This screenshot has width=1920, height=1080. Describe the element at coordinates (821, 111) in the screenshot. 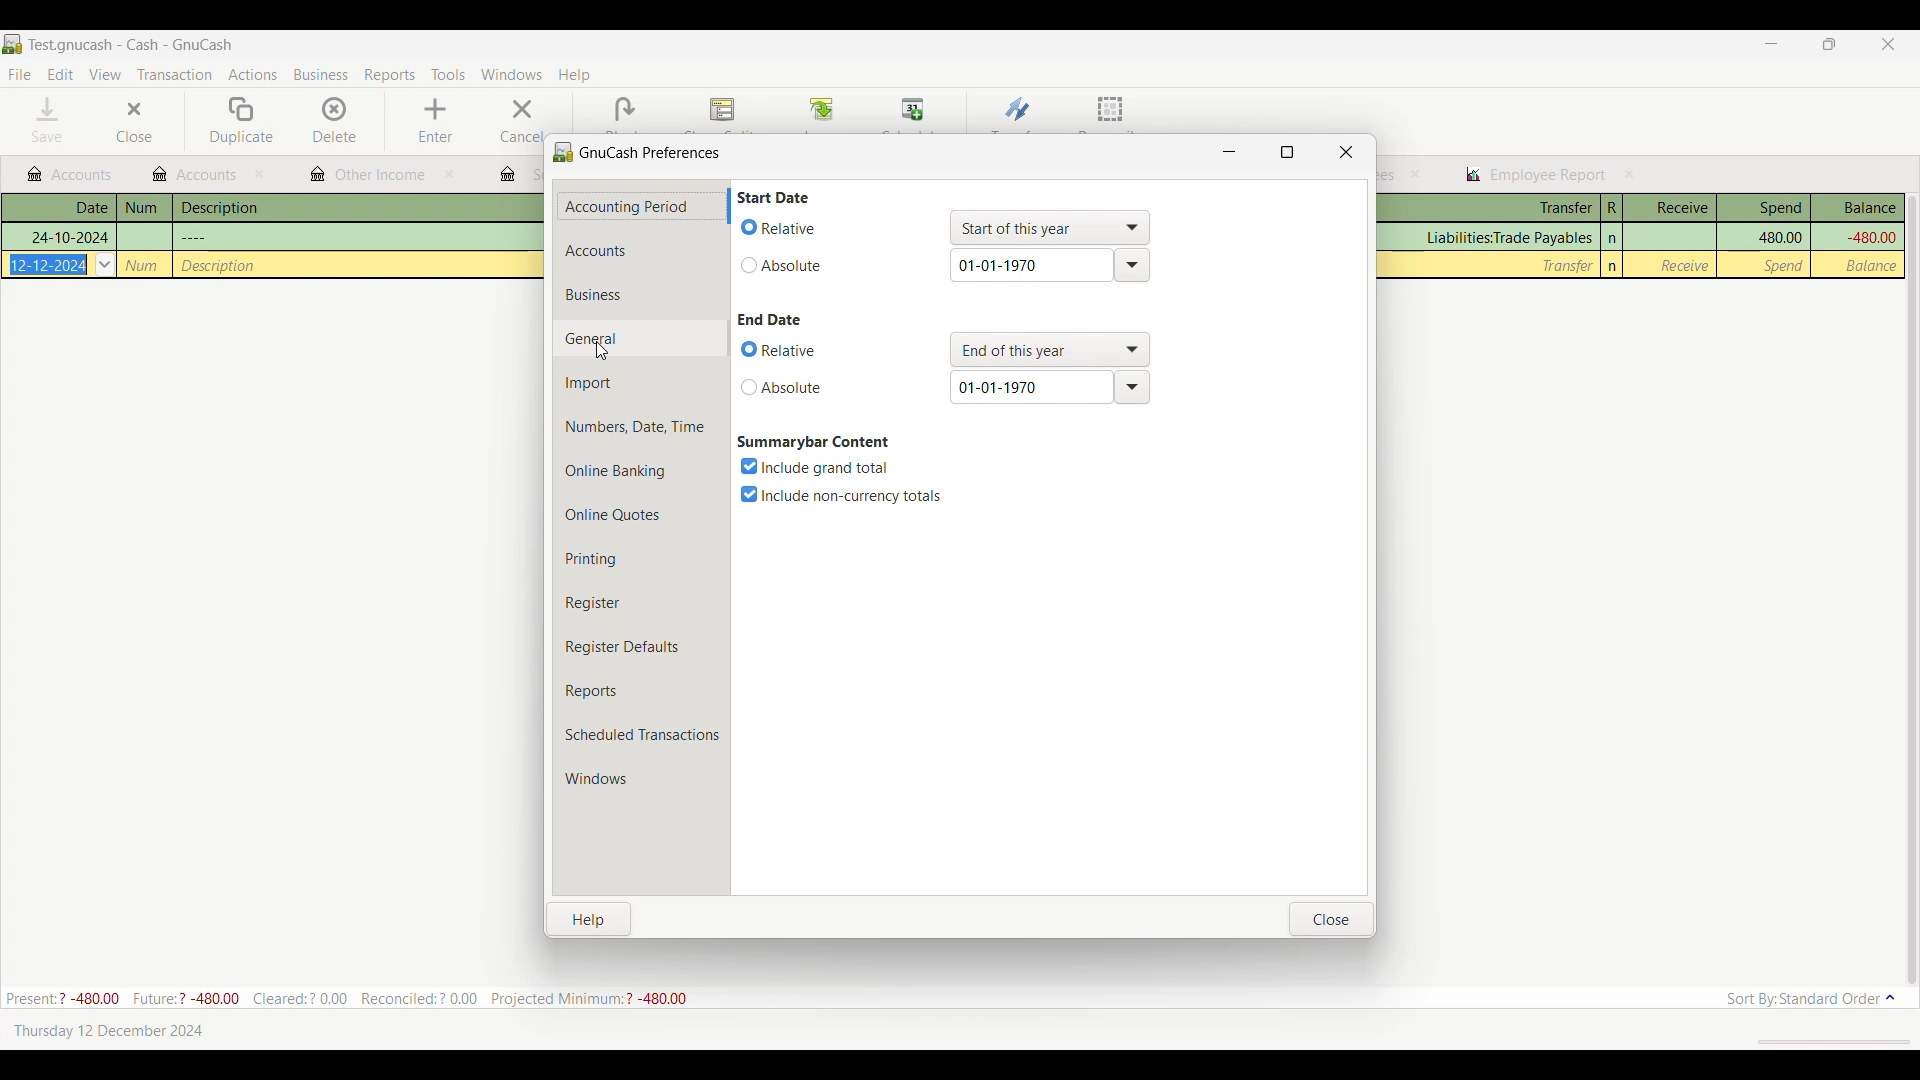

I see `Jump` at that location.